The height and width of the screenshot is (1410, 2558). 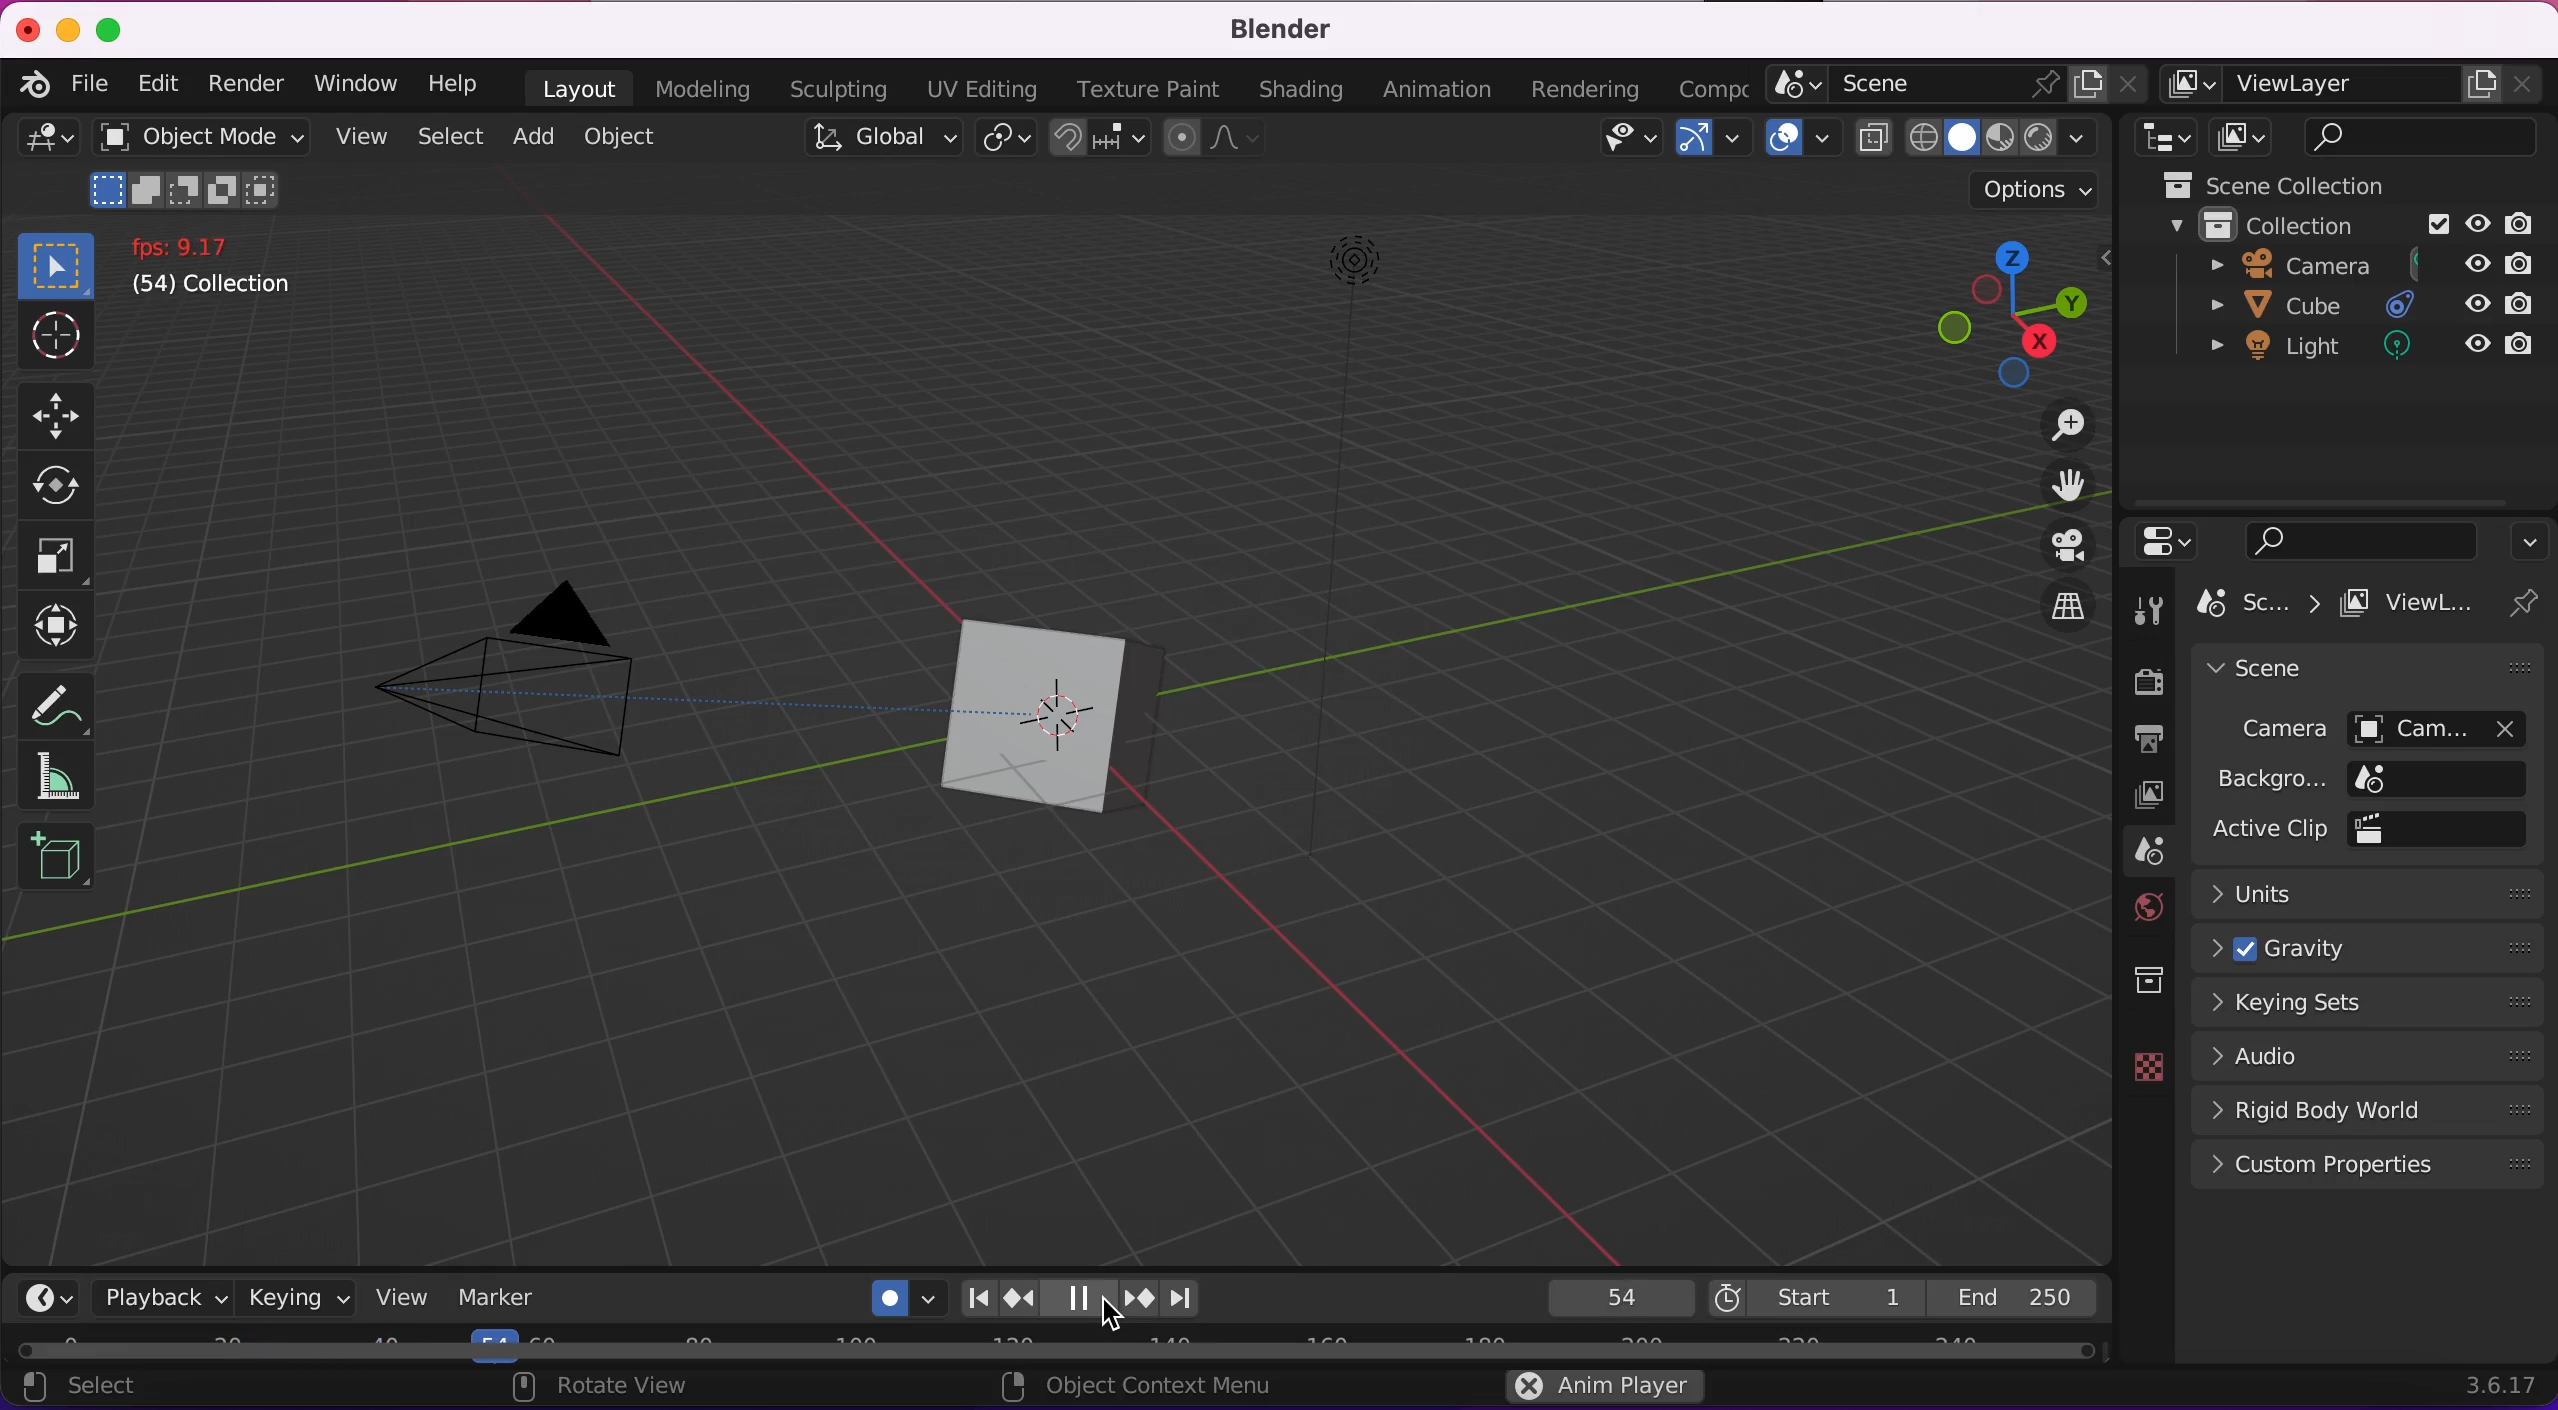 What do you see at coordinates (2021, 1297) in the screenshot?
I see `end 250` at bounding box center [2021, 1297].